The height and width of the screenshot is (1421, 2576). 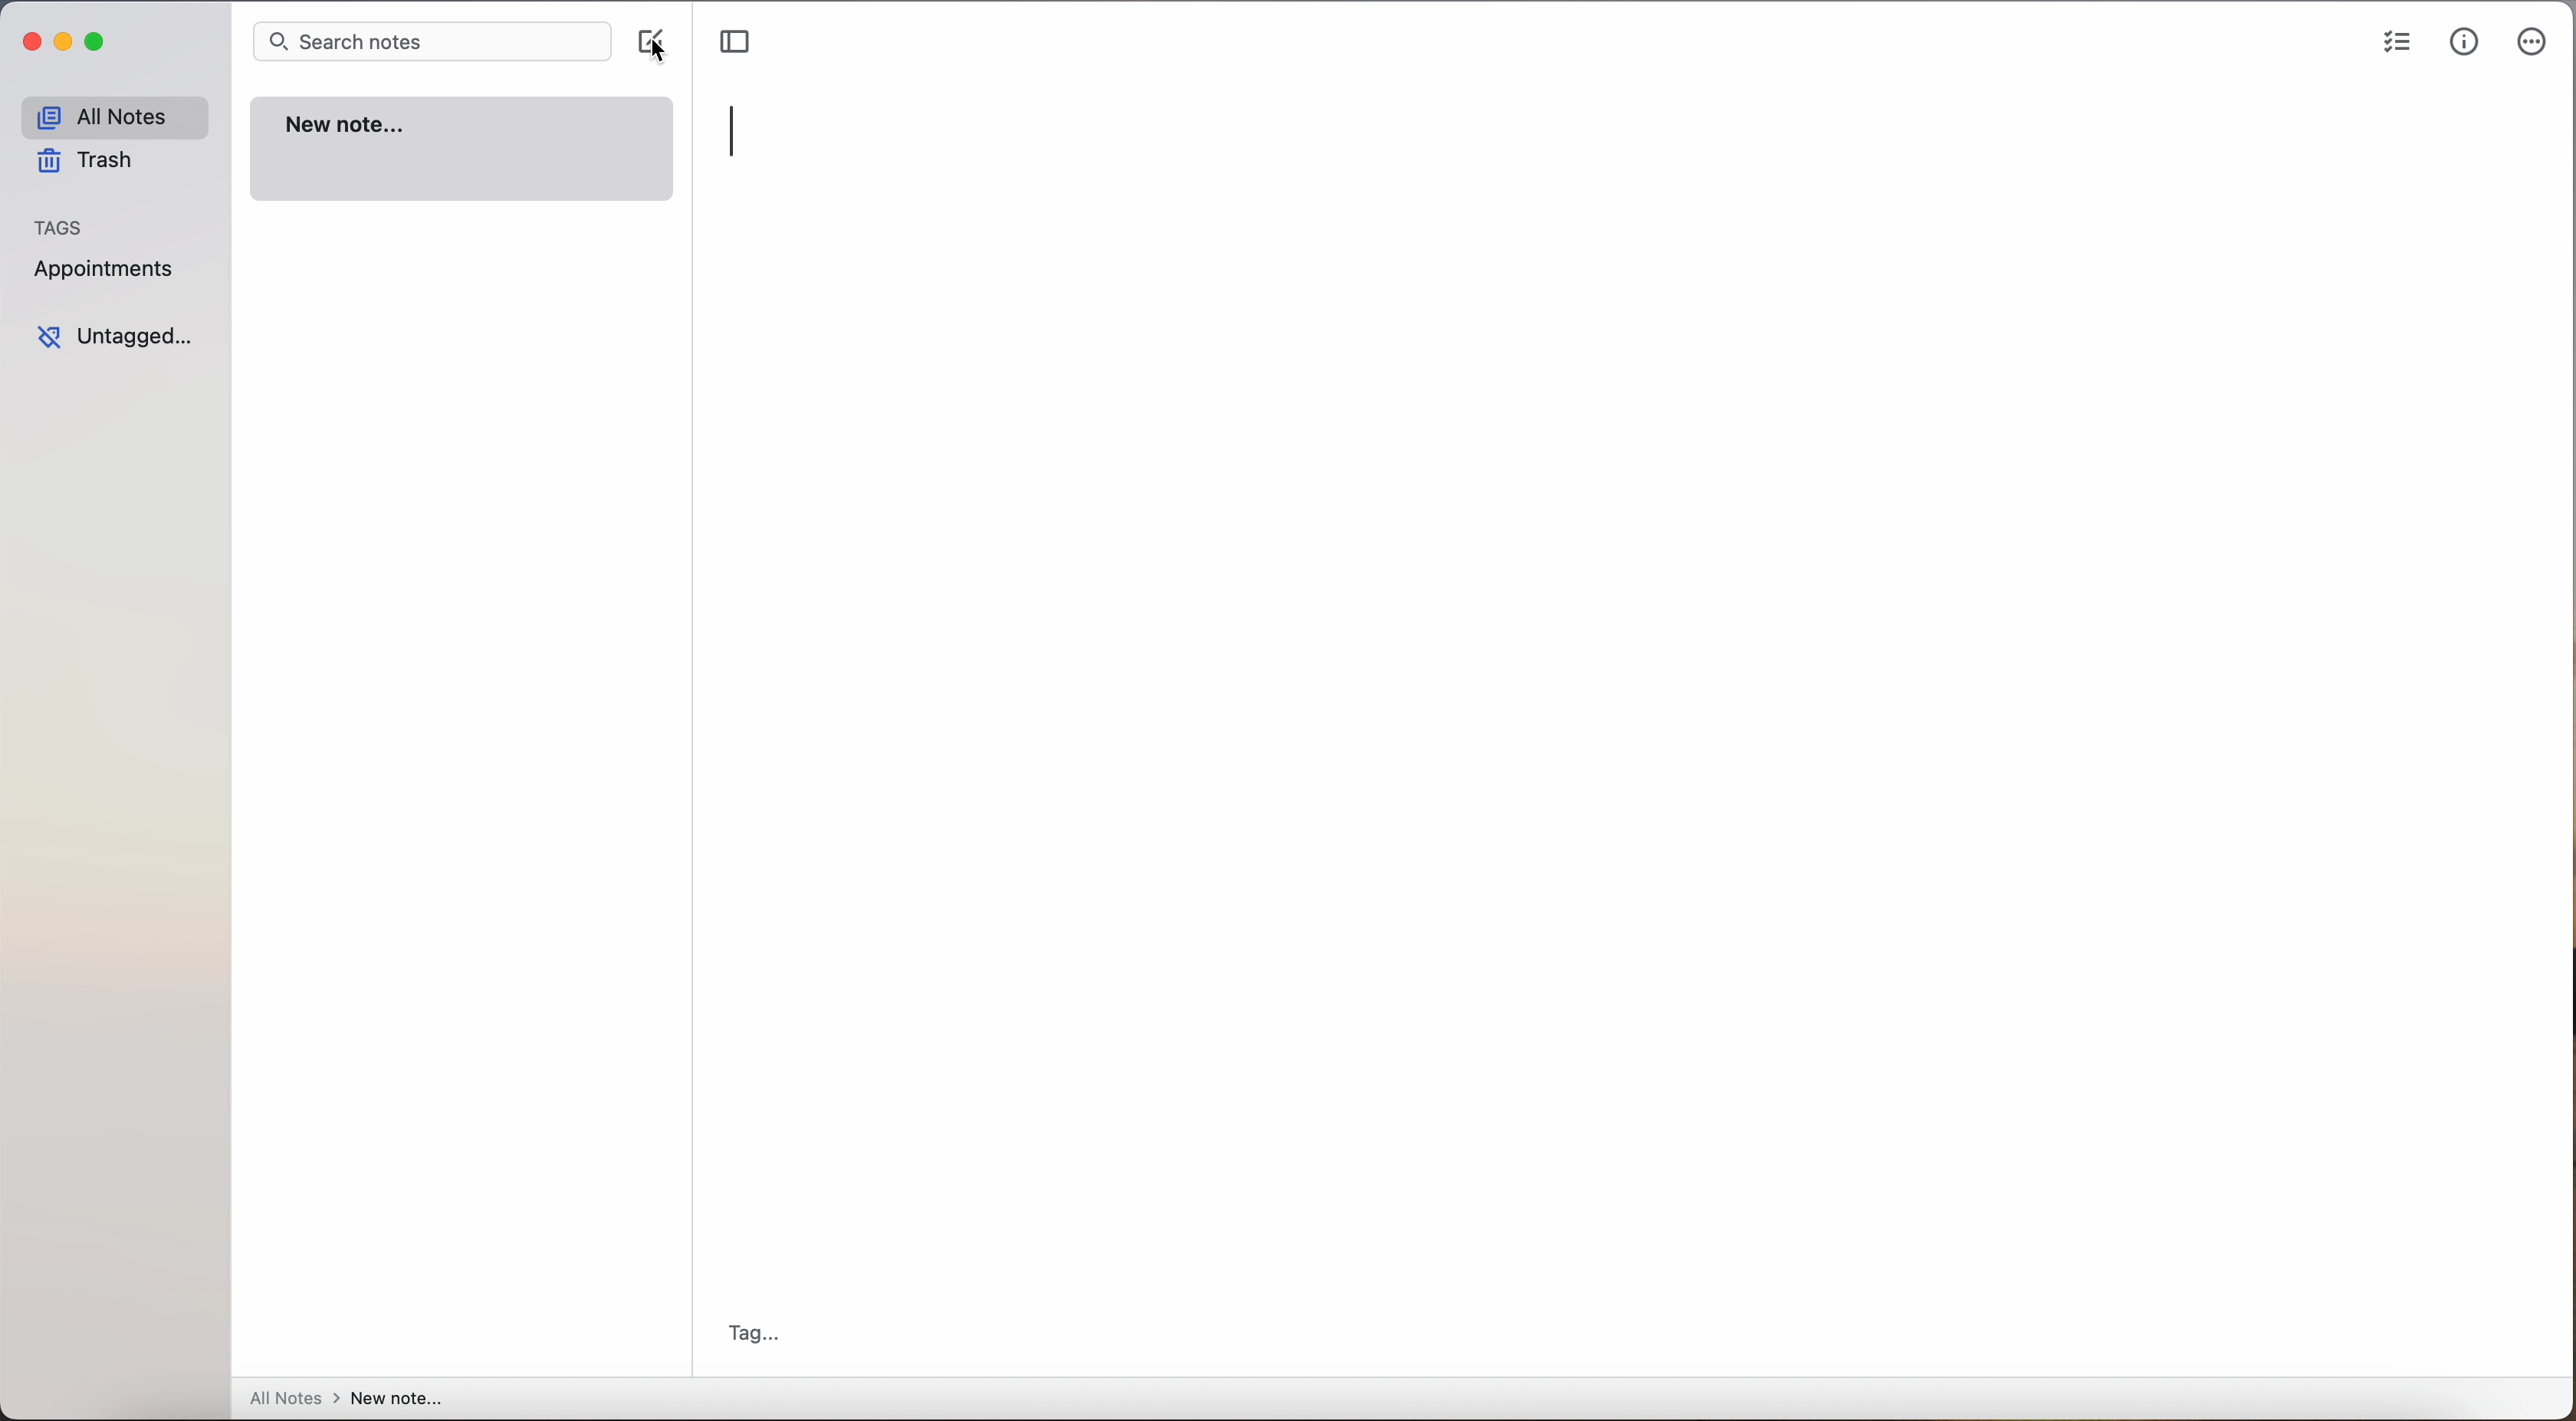 What do you see at coordinates (67, 225) in the screenshot?
I see `tags` at bounding box center [67, 225].